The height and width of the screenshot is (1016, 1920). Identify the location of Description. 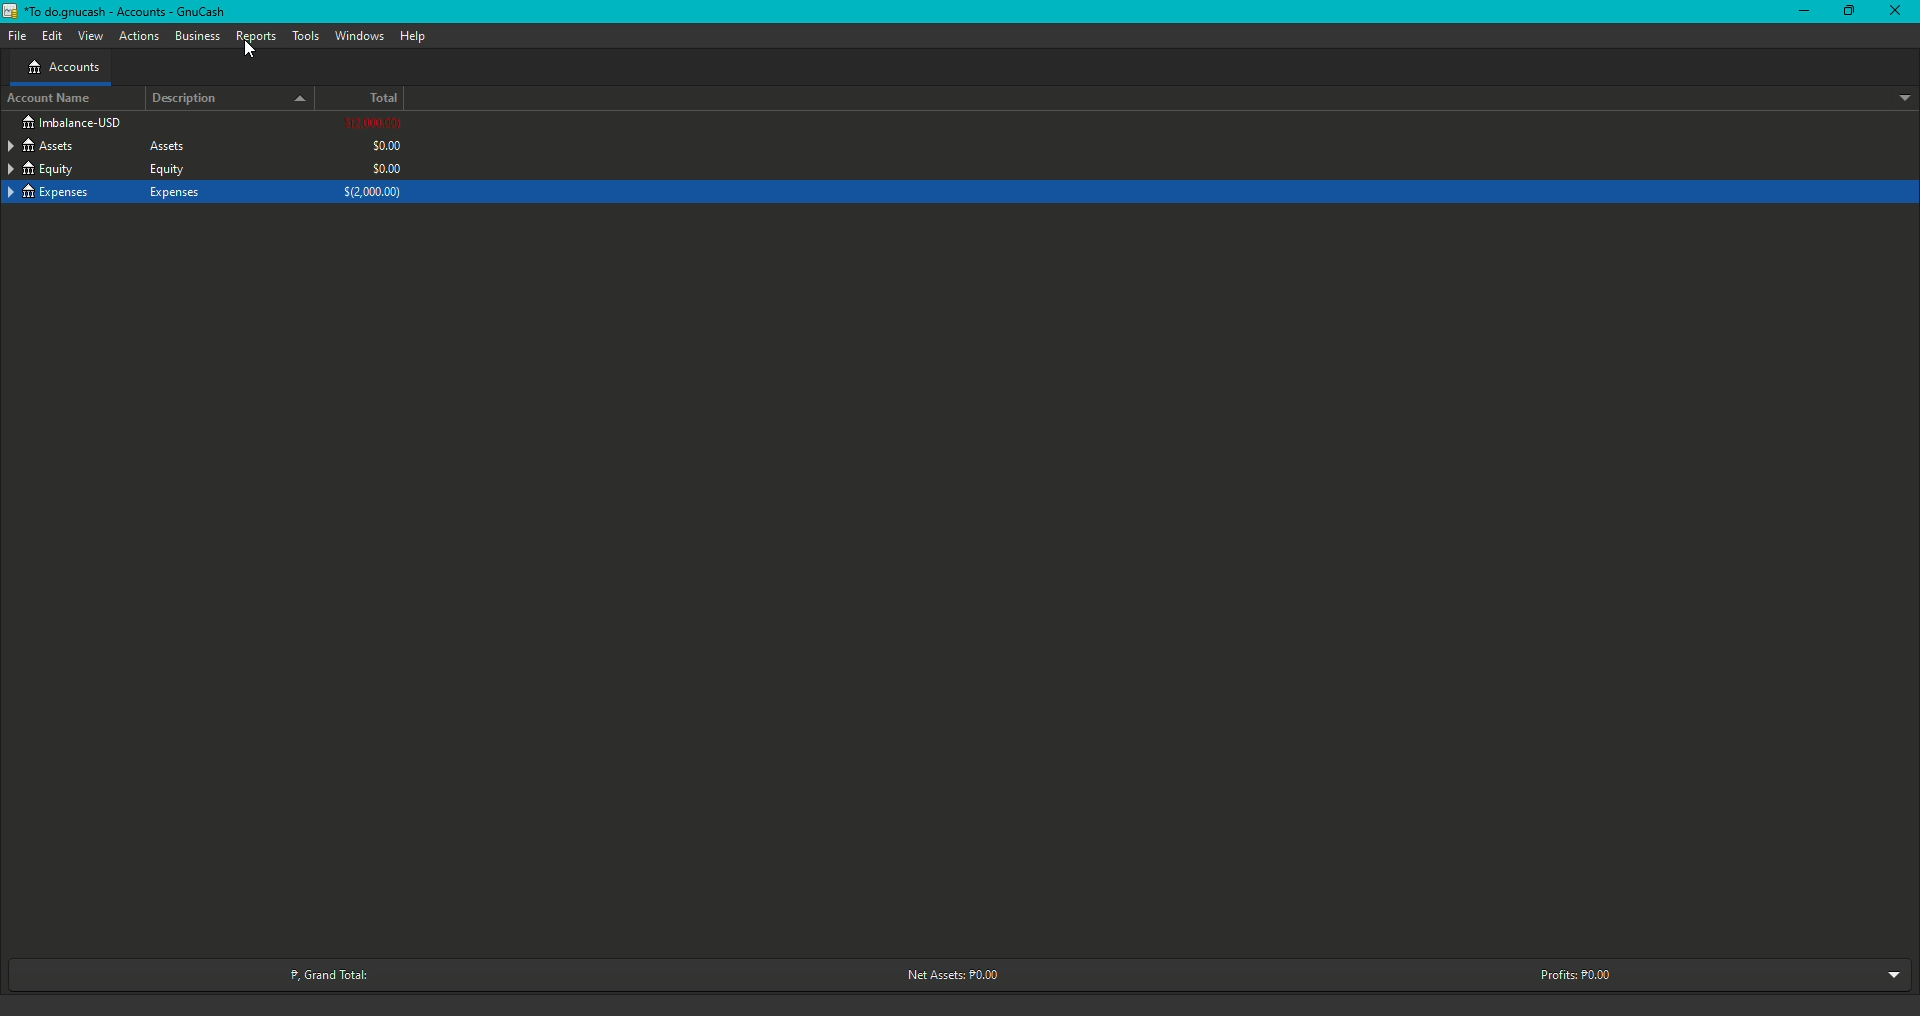
(184, 98).